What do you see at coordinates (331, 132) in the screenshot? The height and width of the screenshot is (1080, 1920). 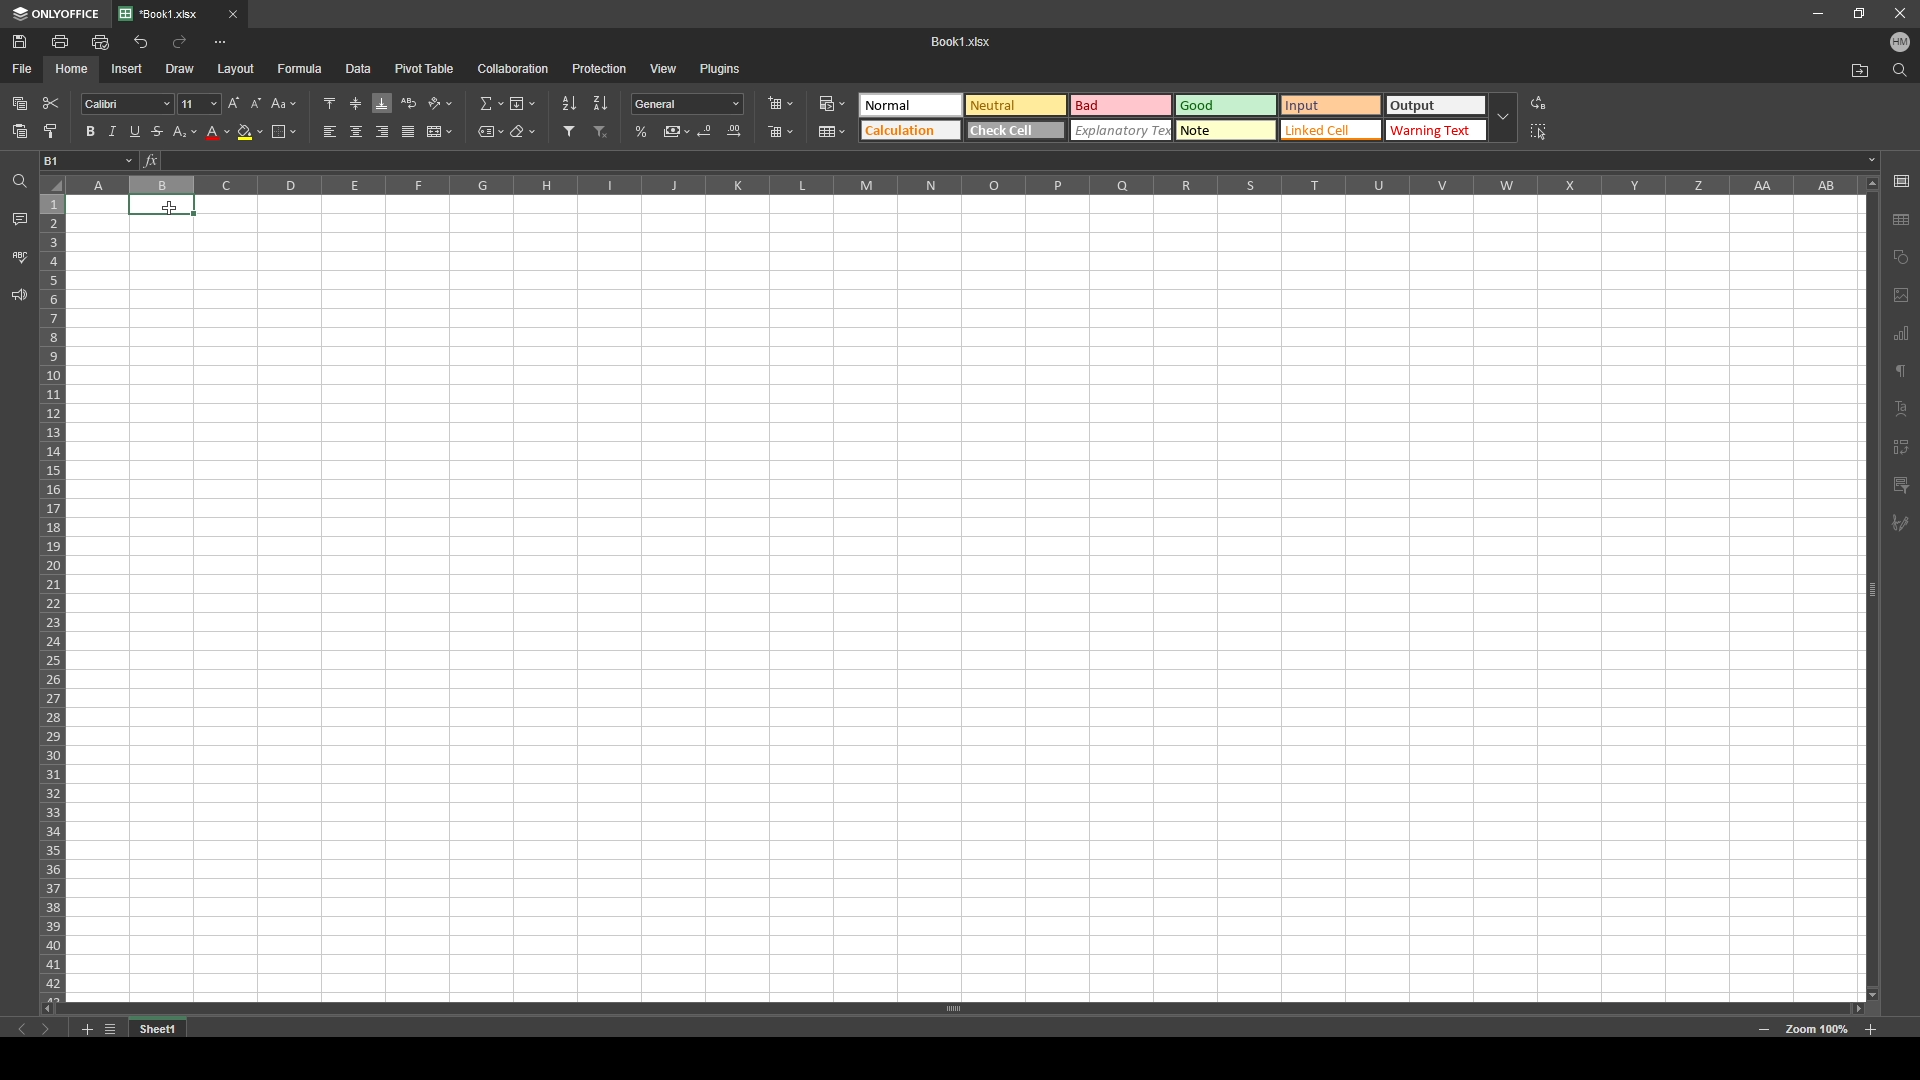 I see `align left` at bounding box center [331, 132].